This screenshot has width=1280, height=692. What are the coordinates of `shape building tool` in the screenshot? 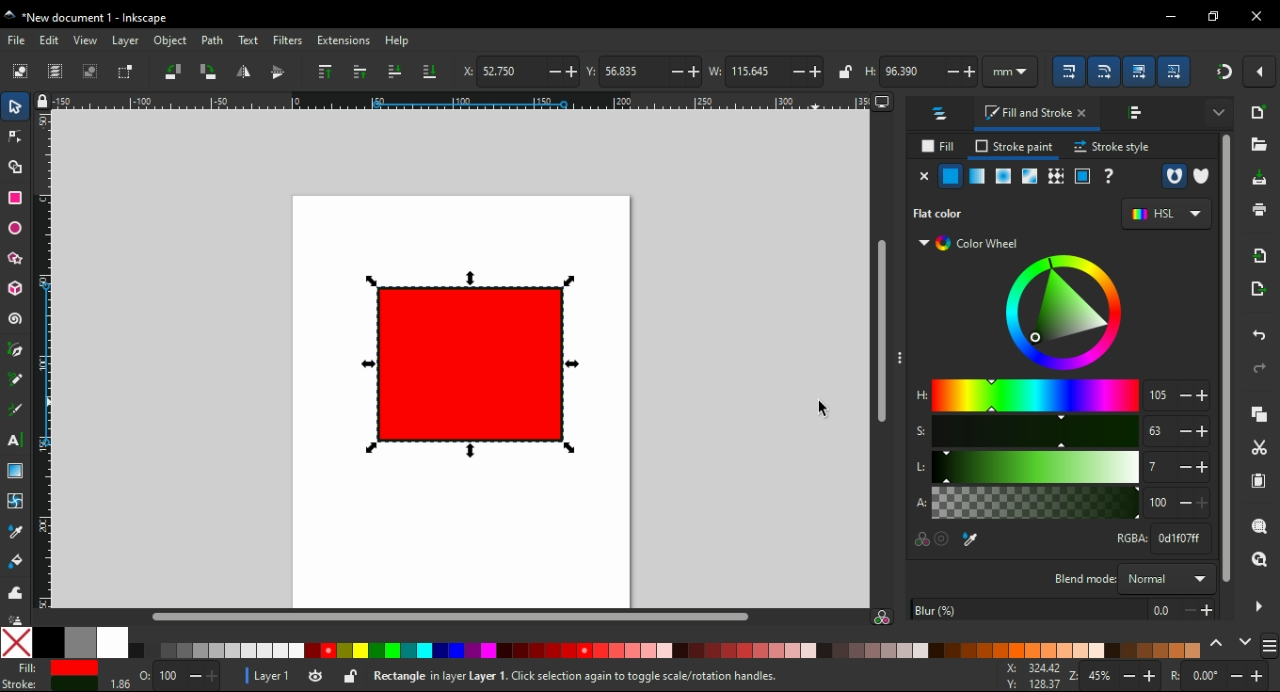 It's located at (15, 166).